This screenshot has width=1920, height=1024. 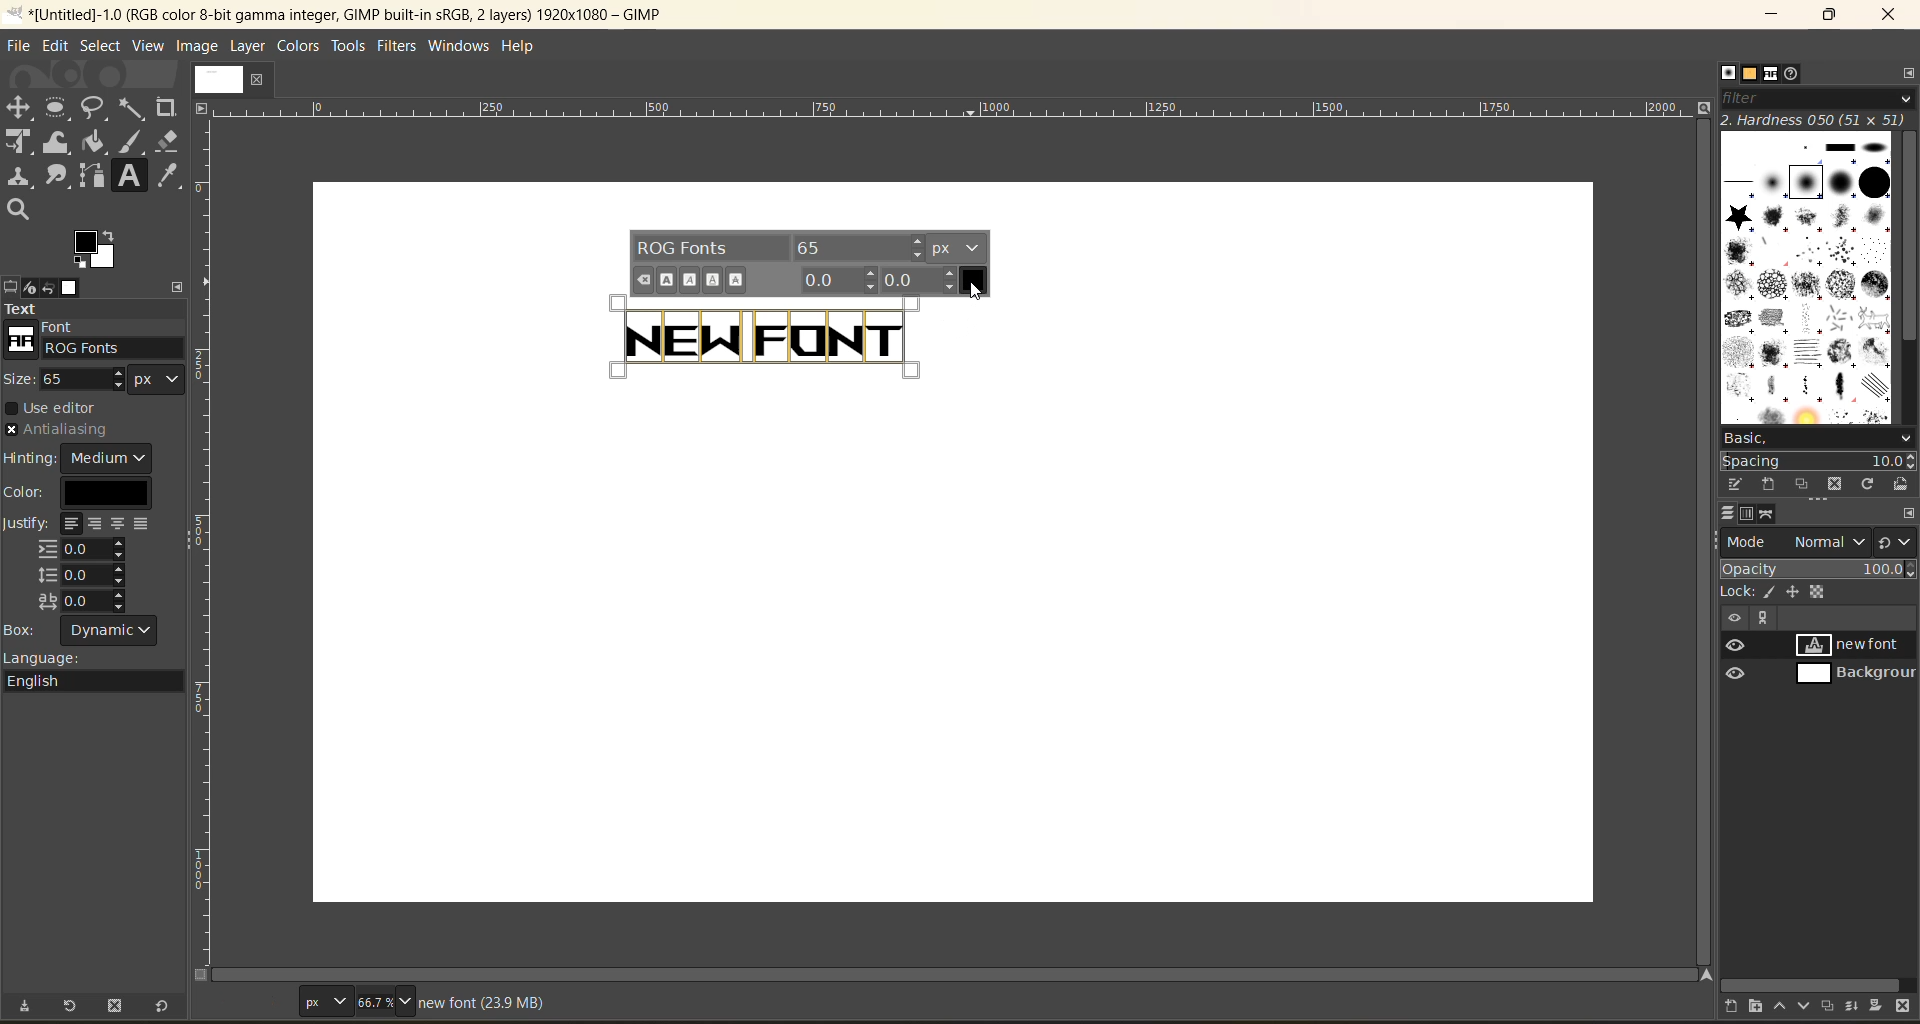 I want to click on basic, so click(x=1819, y=440).